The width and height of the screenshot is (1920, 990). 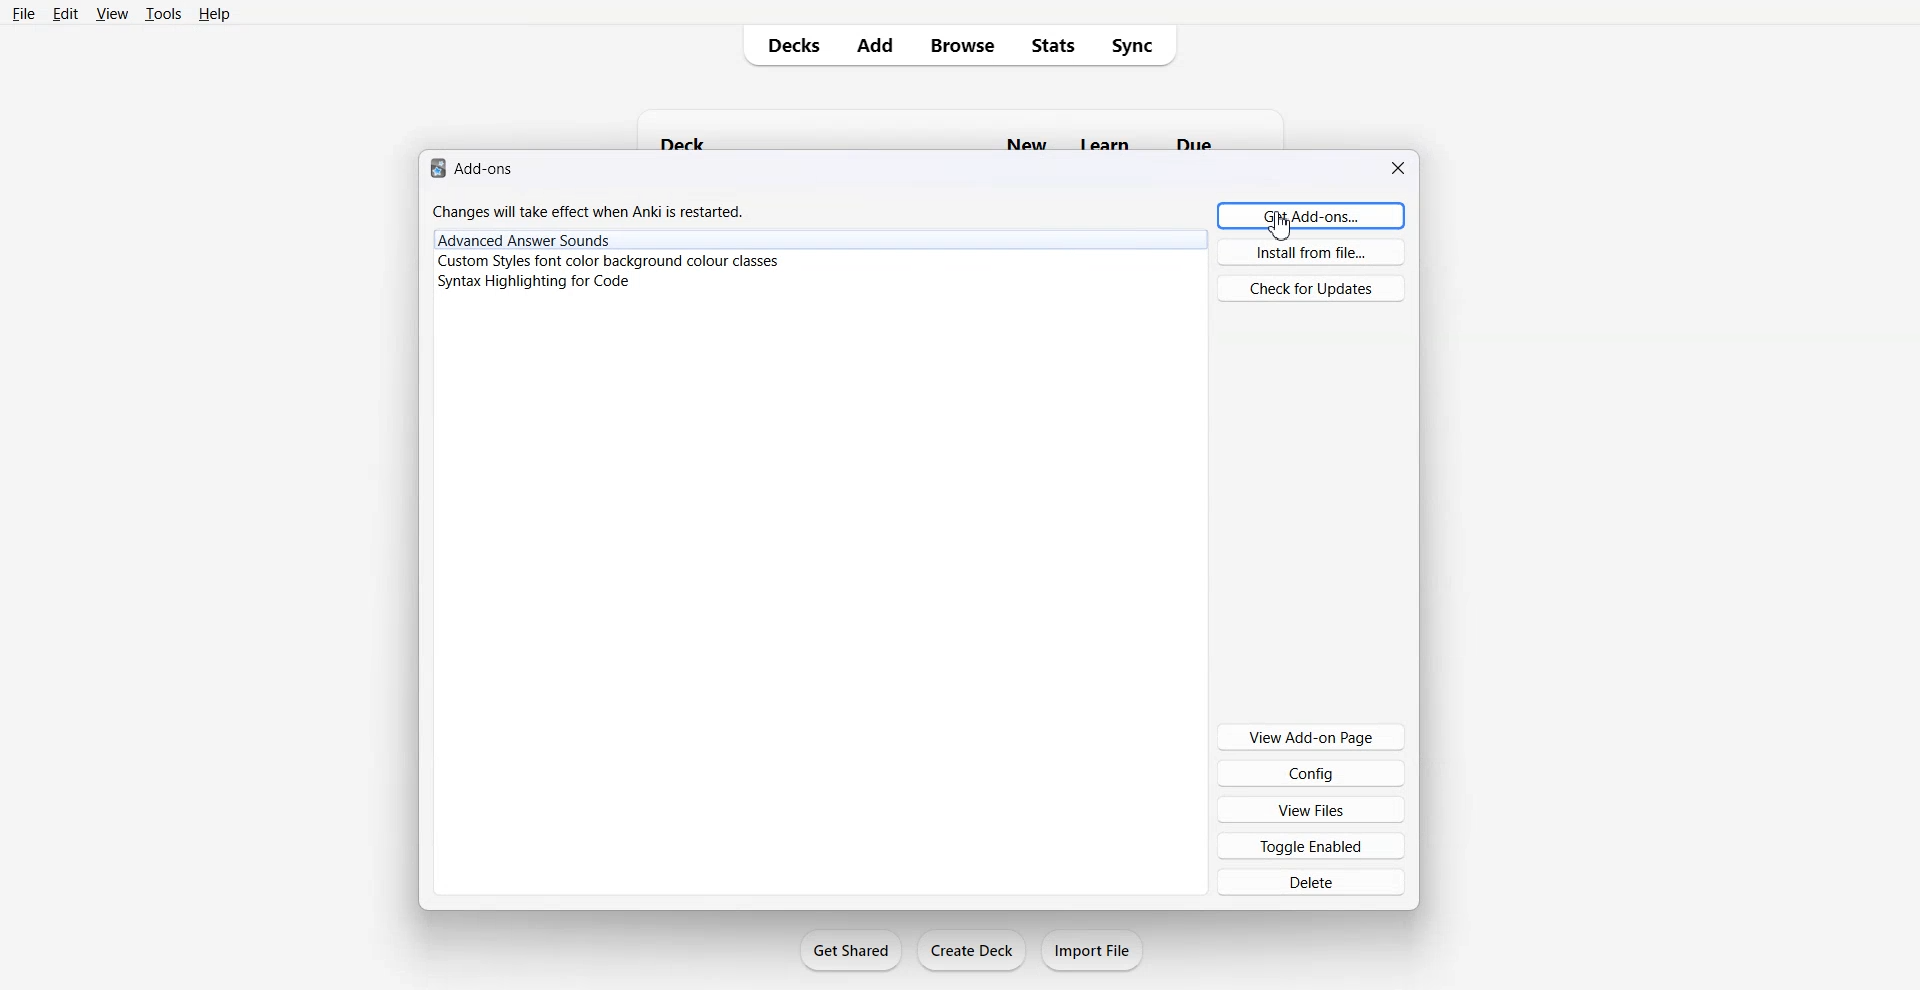 What do you see at coordinates (1024, 143) in the screenshot?
I see `new` at bounding box center [1024, 143].